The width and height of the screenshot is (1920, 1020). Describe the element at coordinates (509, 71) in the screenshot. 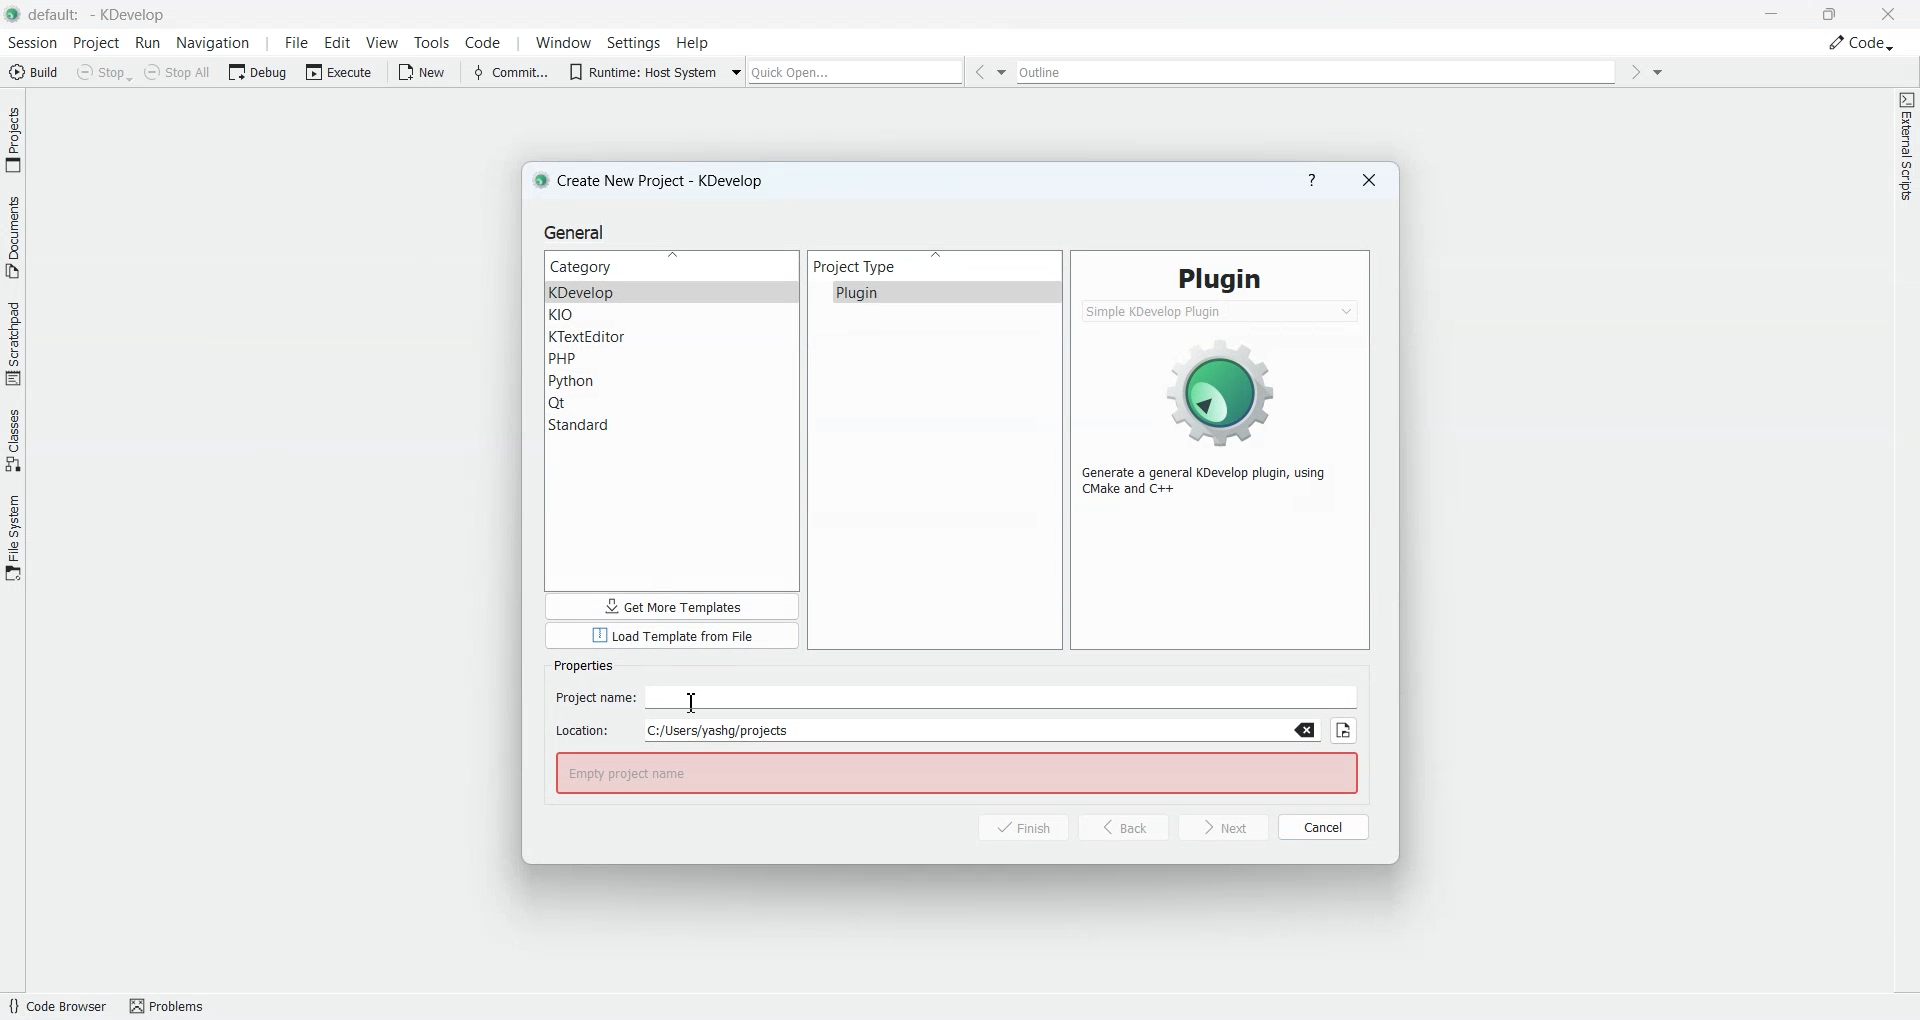

I see `Commit` at that location.